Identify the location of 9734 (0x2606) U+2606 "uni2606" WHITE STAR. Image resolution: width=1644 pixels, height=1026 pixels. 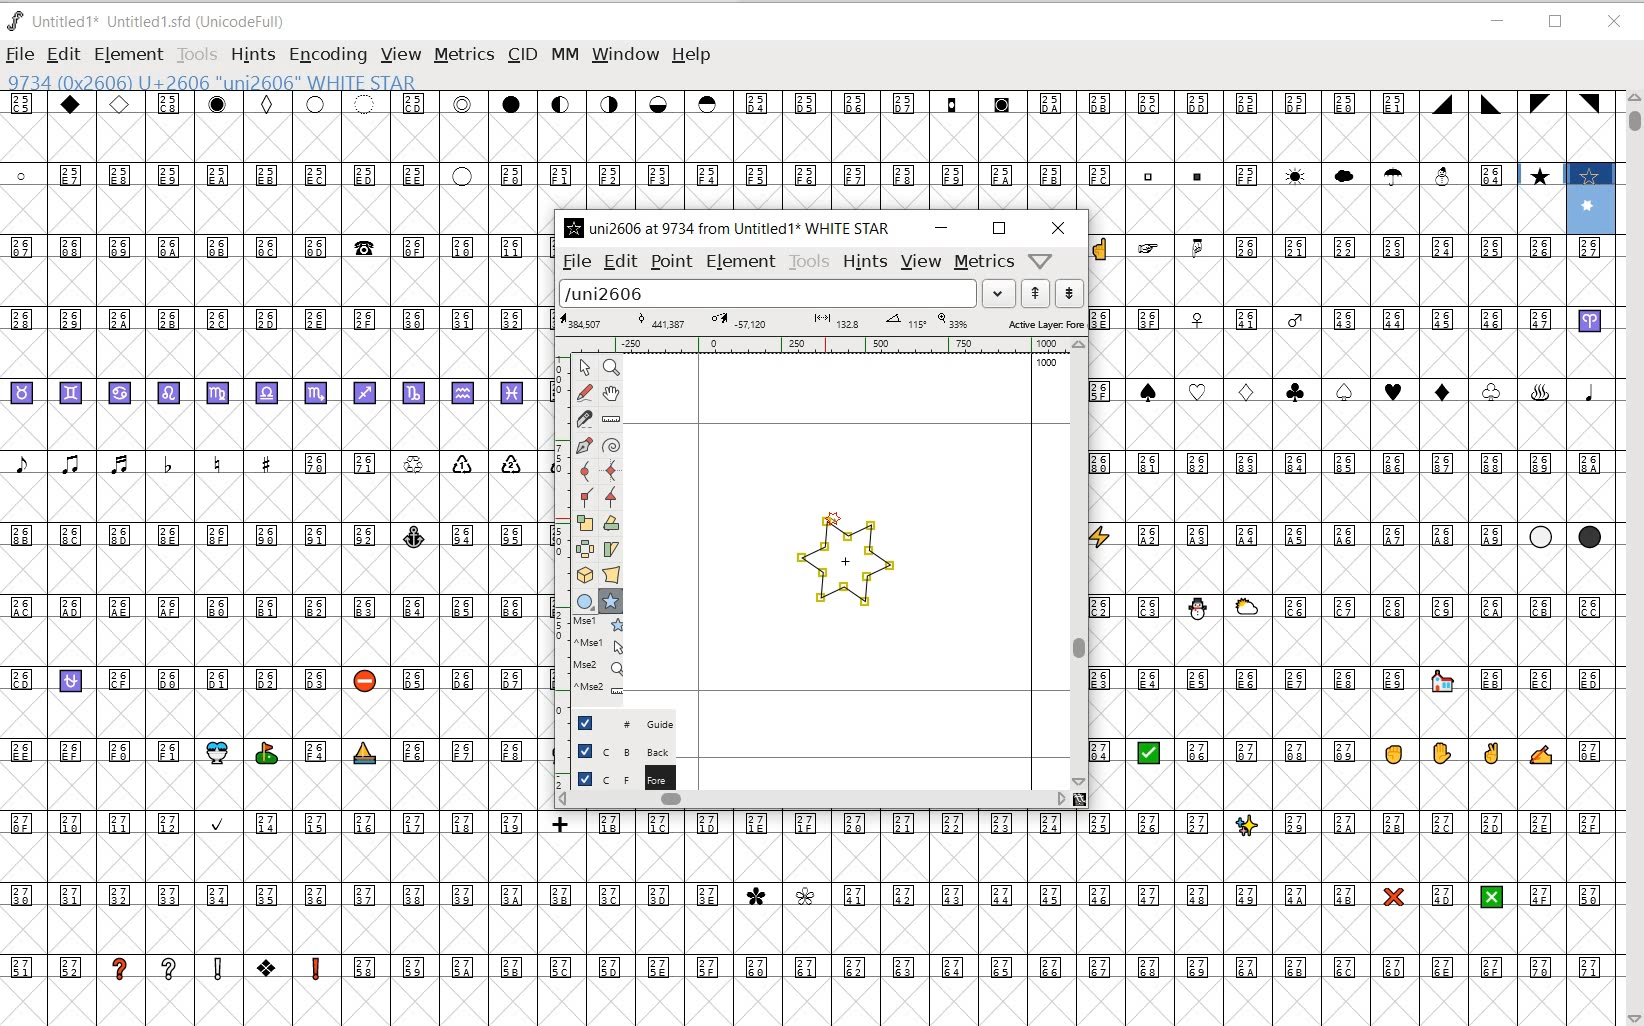
(213, 83).